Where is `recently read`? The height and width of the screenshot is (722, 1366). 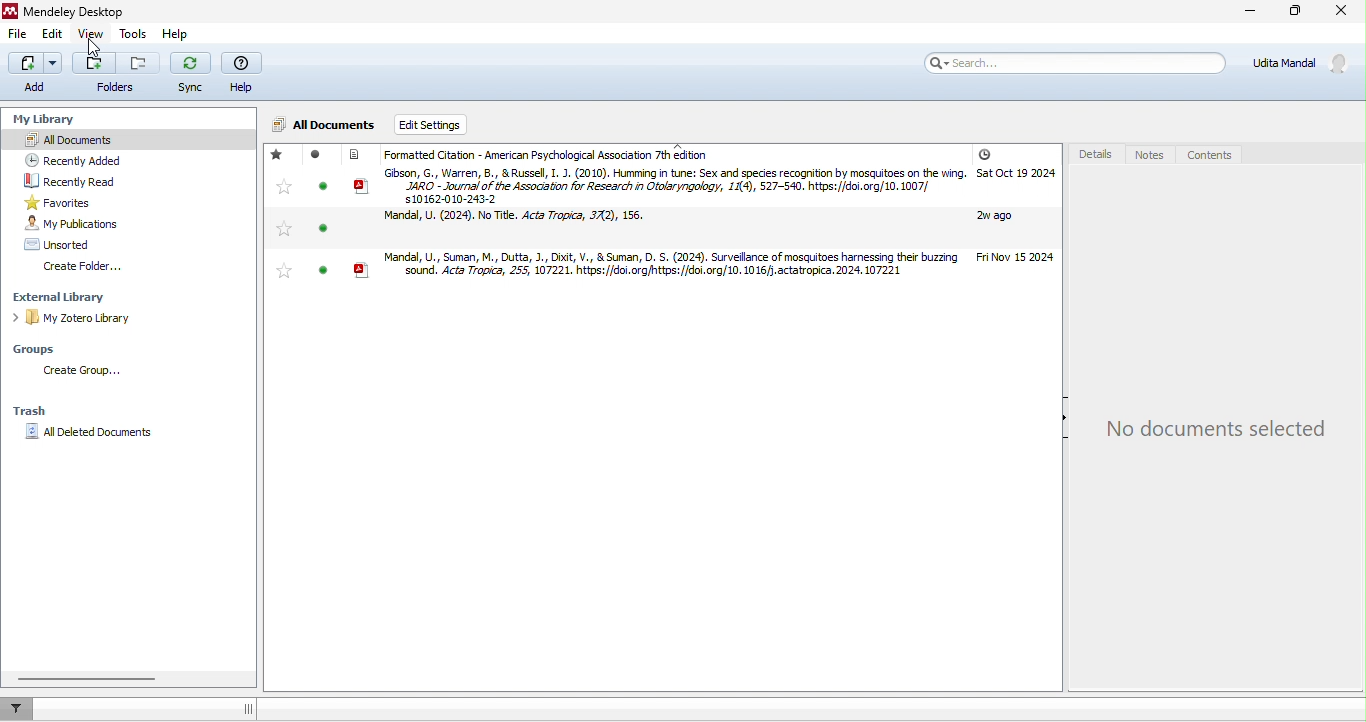
recently read is located at coordinates (80, 180).